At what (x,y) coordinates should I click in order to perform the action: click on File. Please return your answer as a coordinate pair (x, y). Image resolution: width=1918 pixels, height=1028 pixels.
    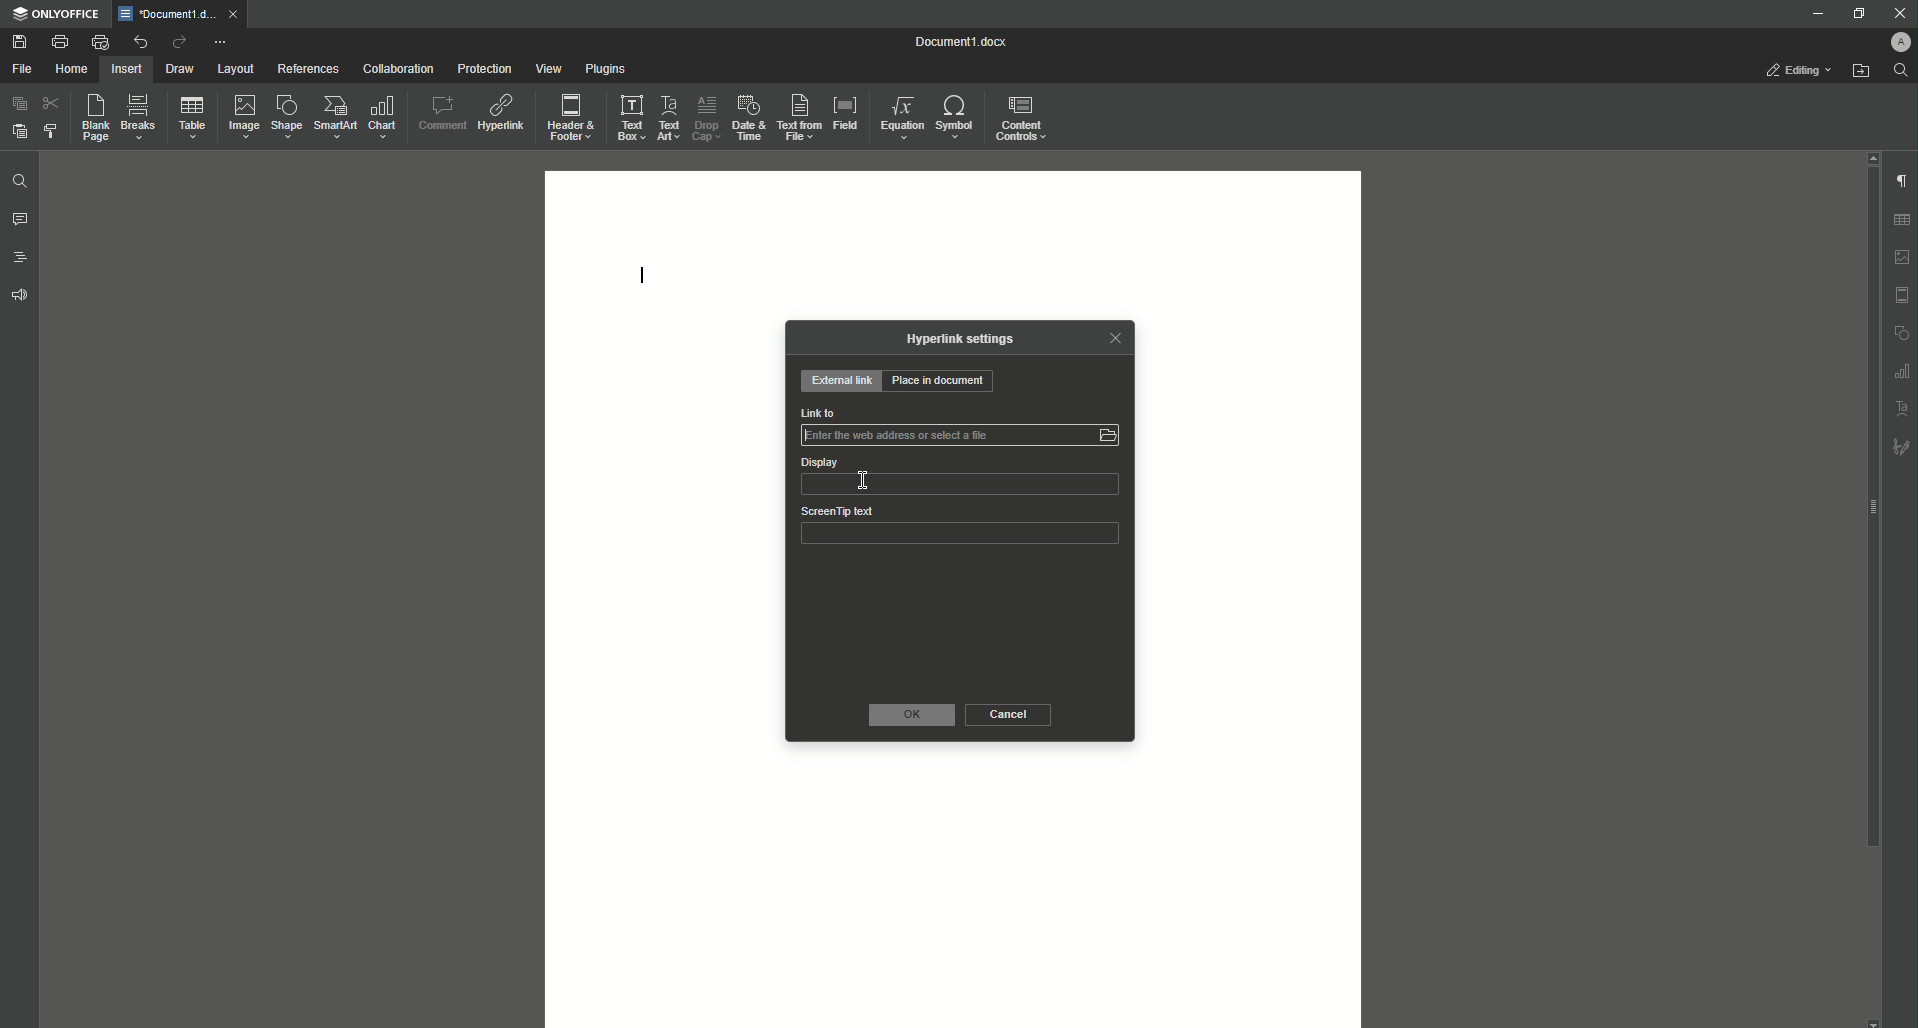
    Looking at the image, I should click on (22, 68).